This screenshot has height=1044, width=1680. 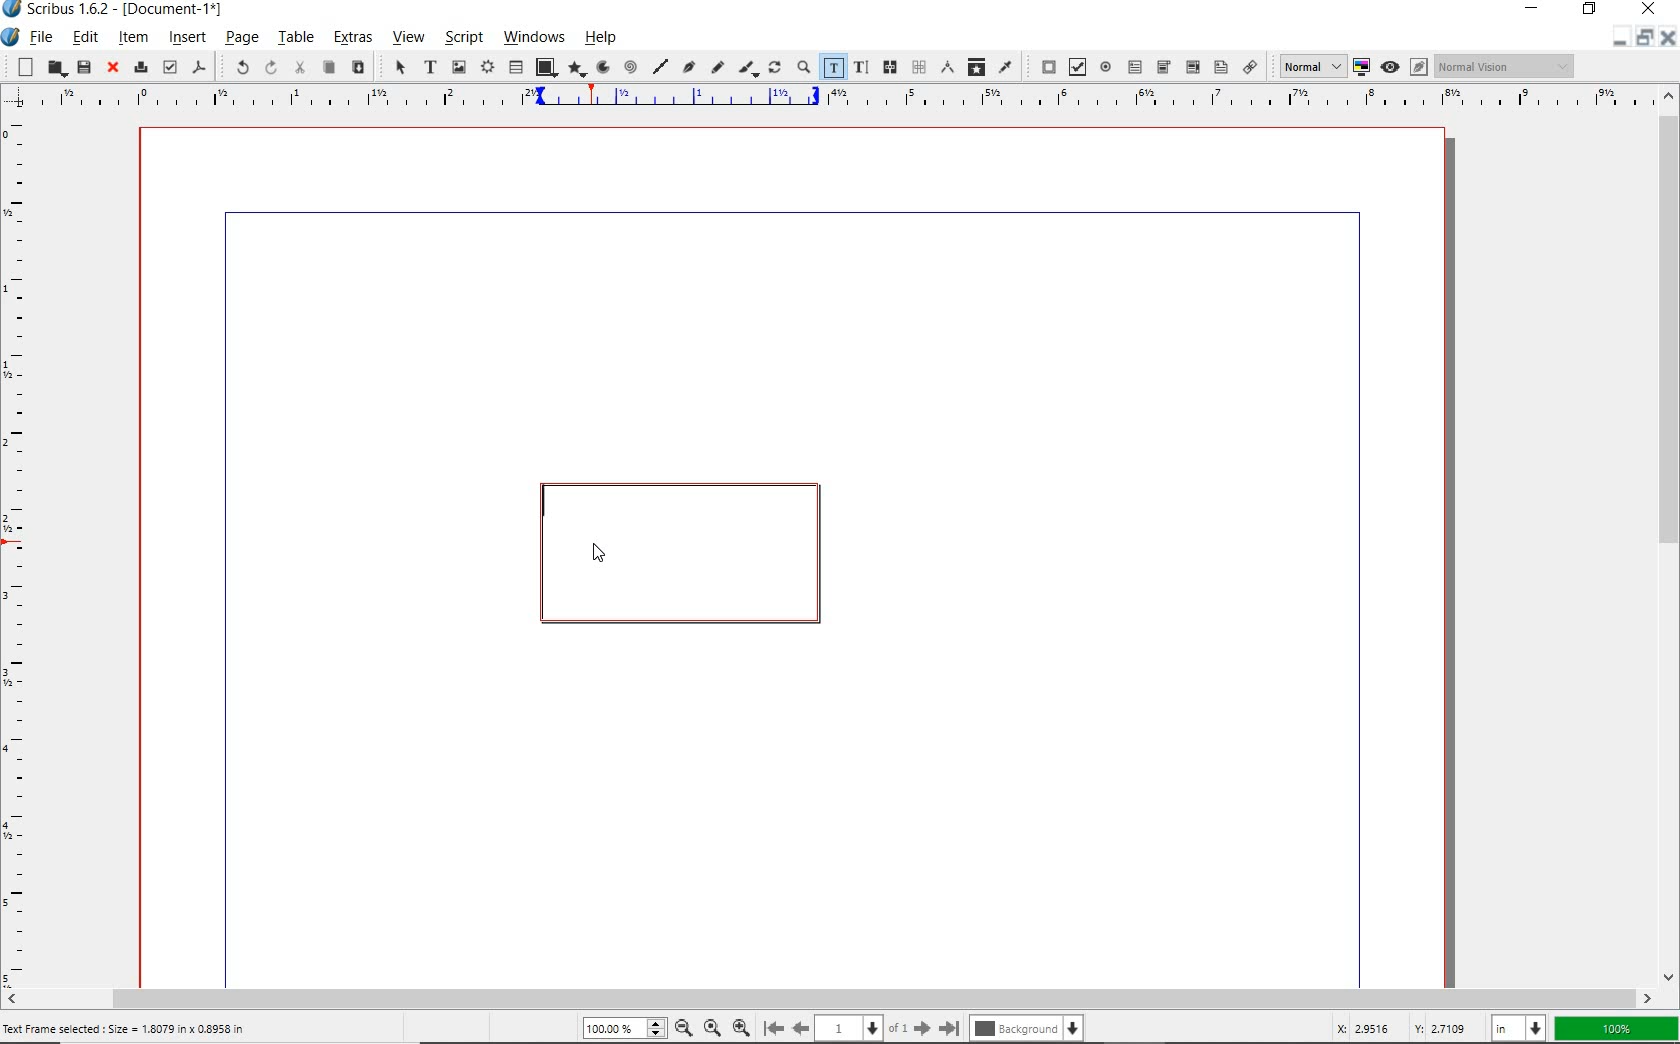 I want to click on Horizontal Margins, so click(x=840, y=97).